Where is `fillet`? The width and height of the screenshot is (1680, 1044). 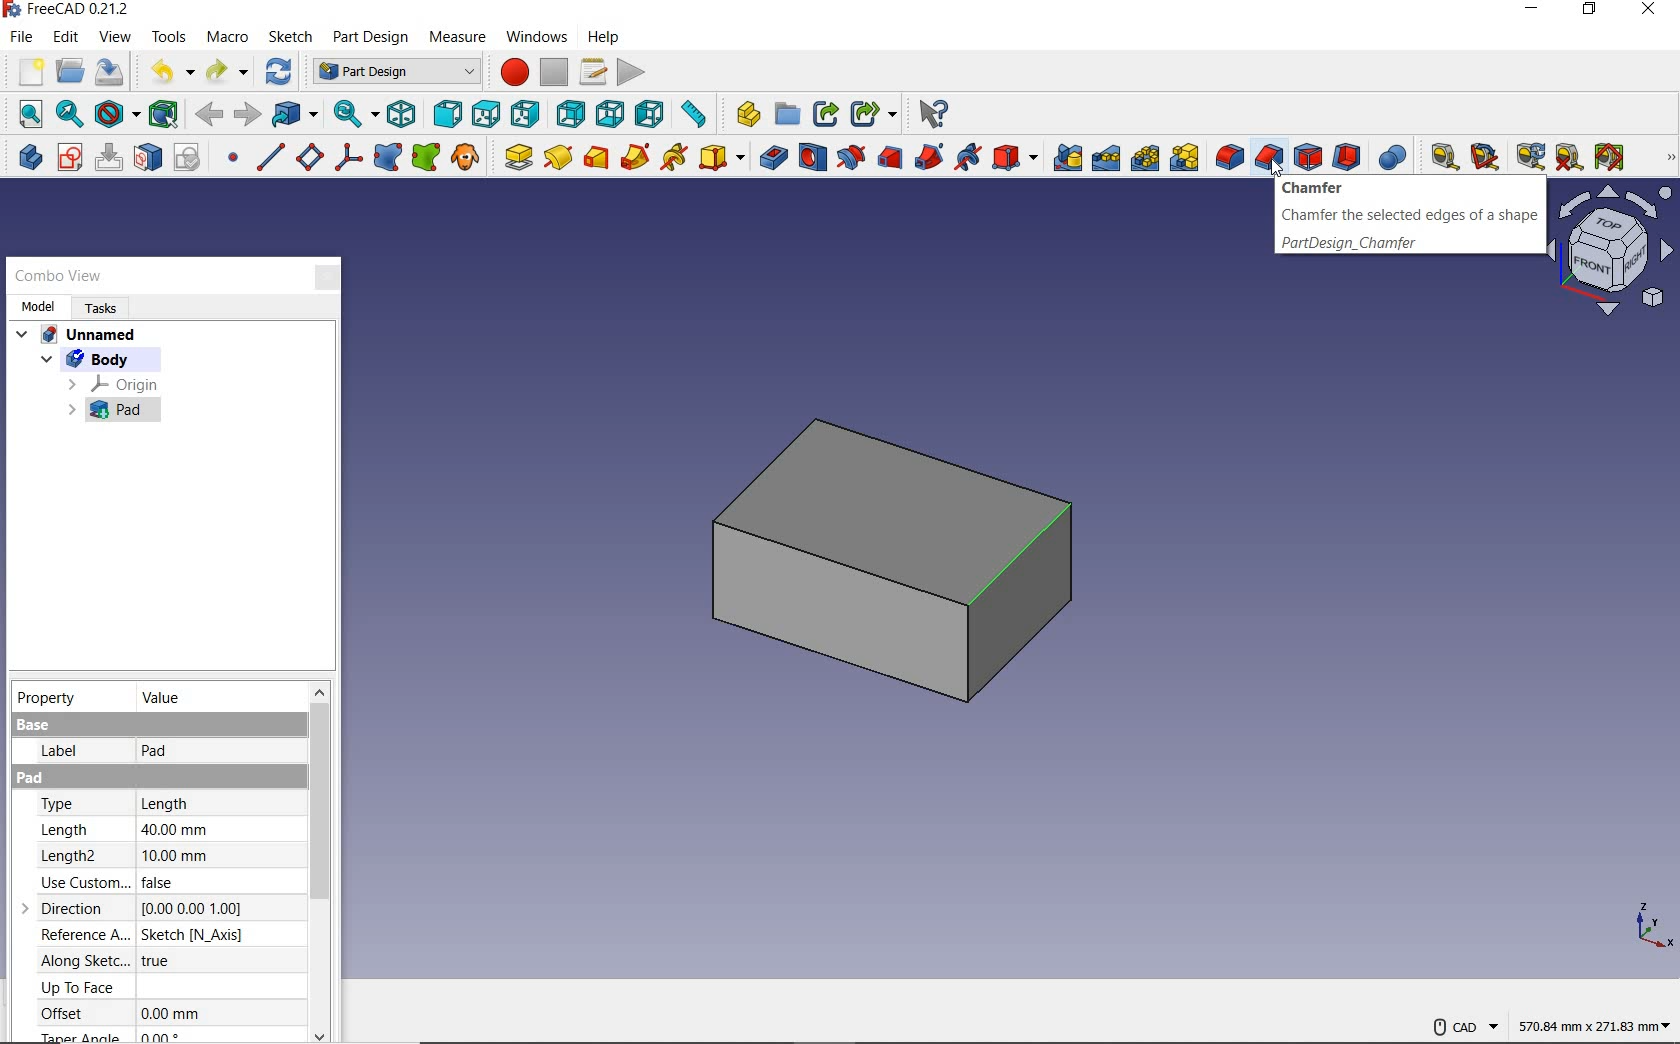 fillet is located at coordinates (1228, 157).